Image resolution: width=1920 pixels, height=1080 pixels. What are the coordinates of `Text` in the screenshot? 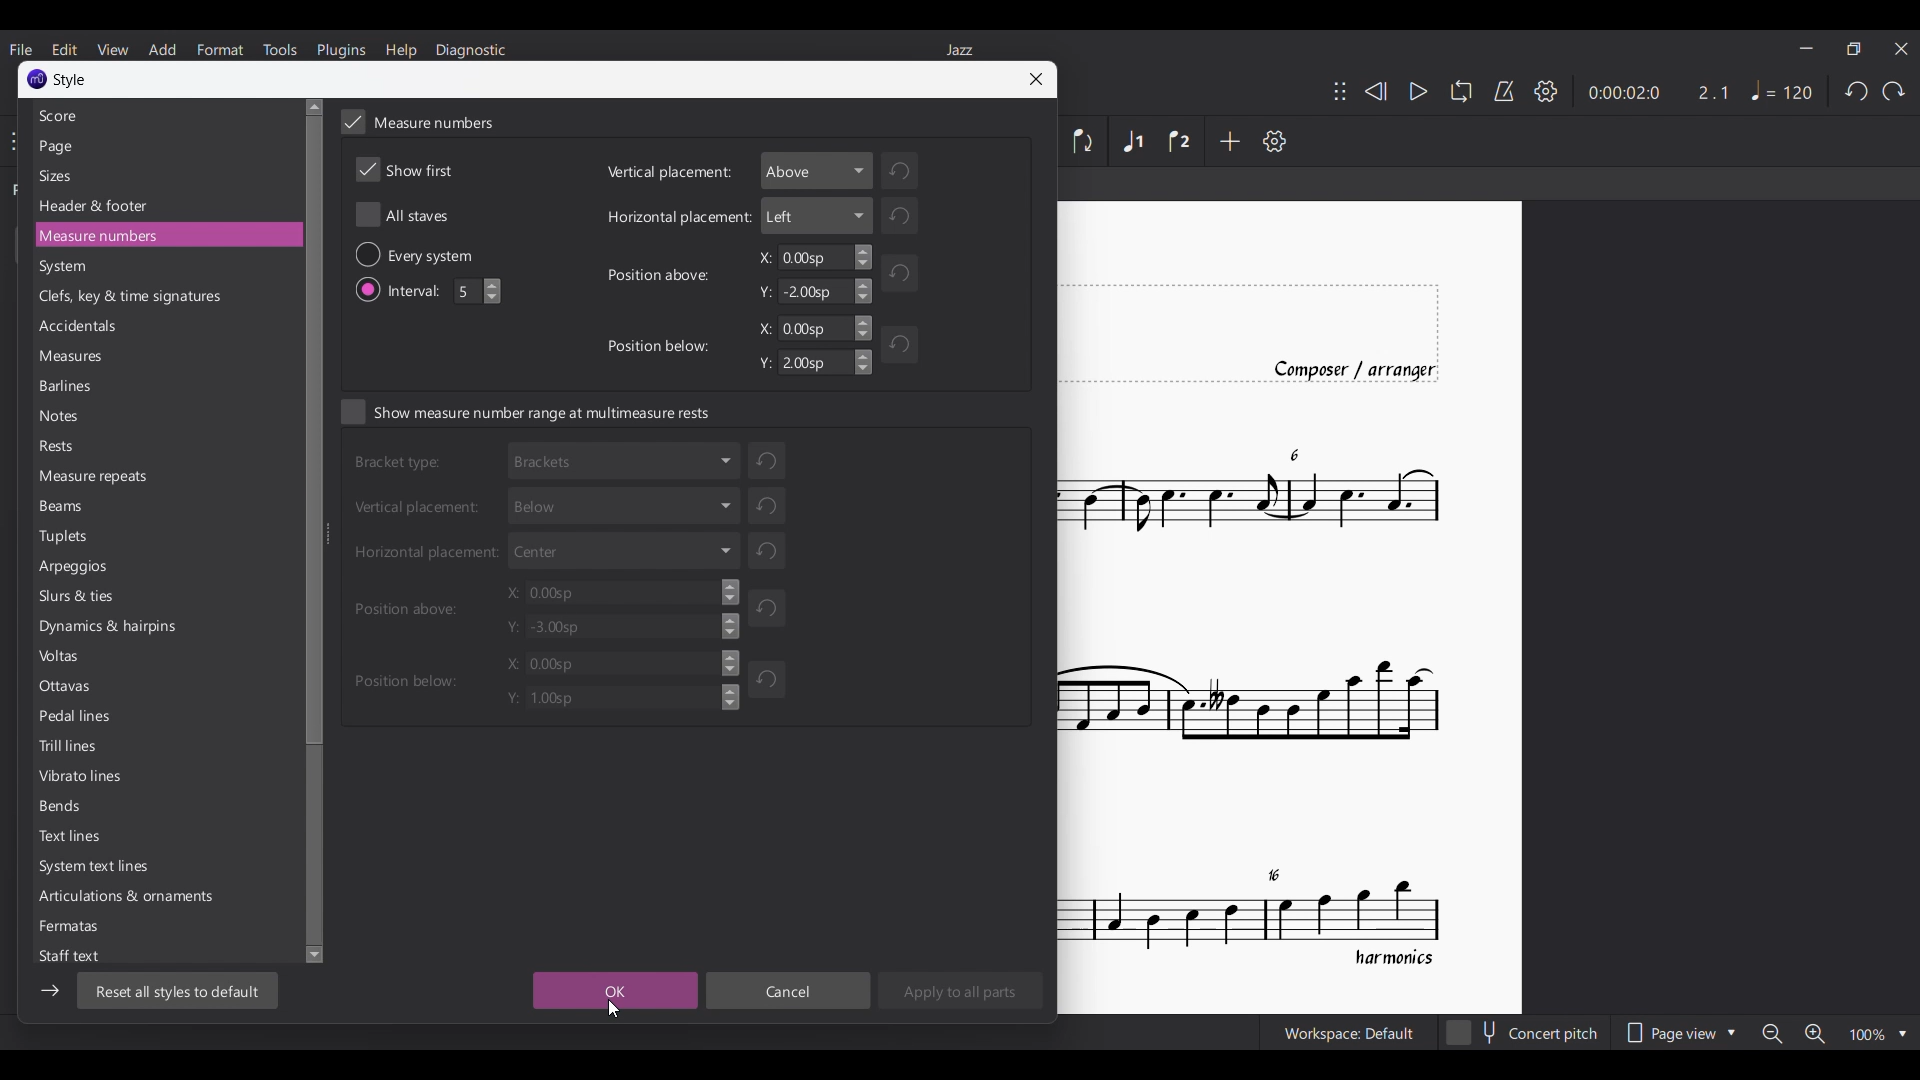 It's located at (73, 839).